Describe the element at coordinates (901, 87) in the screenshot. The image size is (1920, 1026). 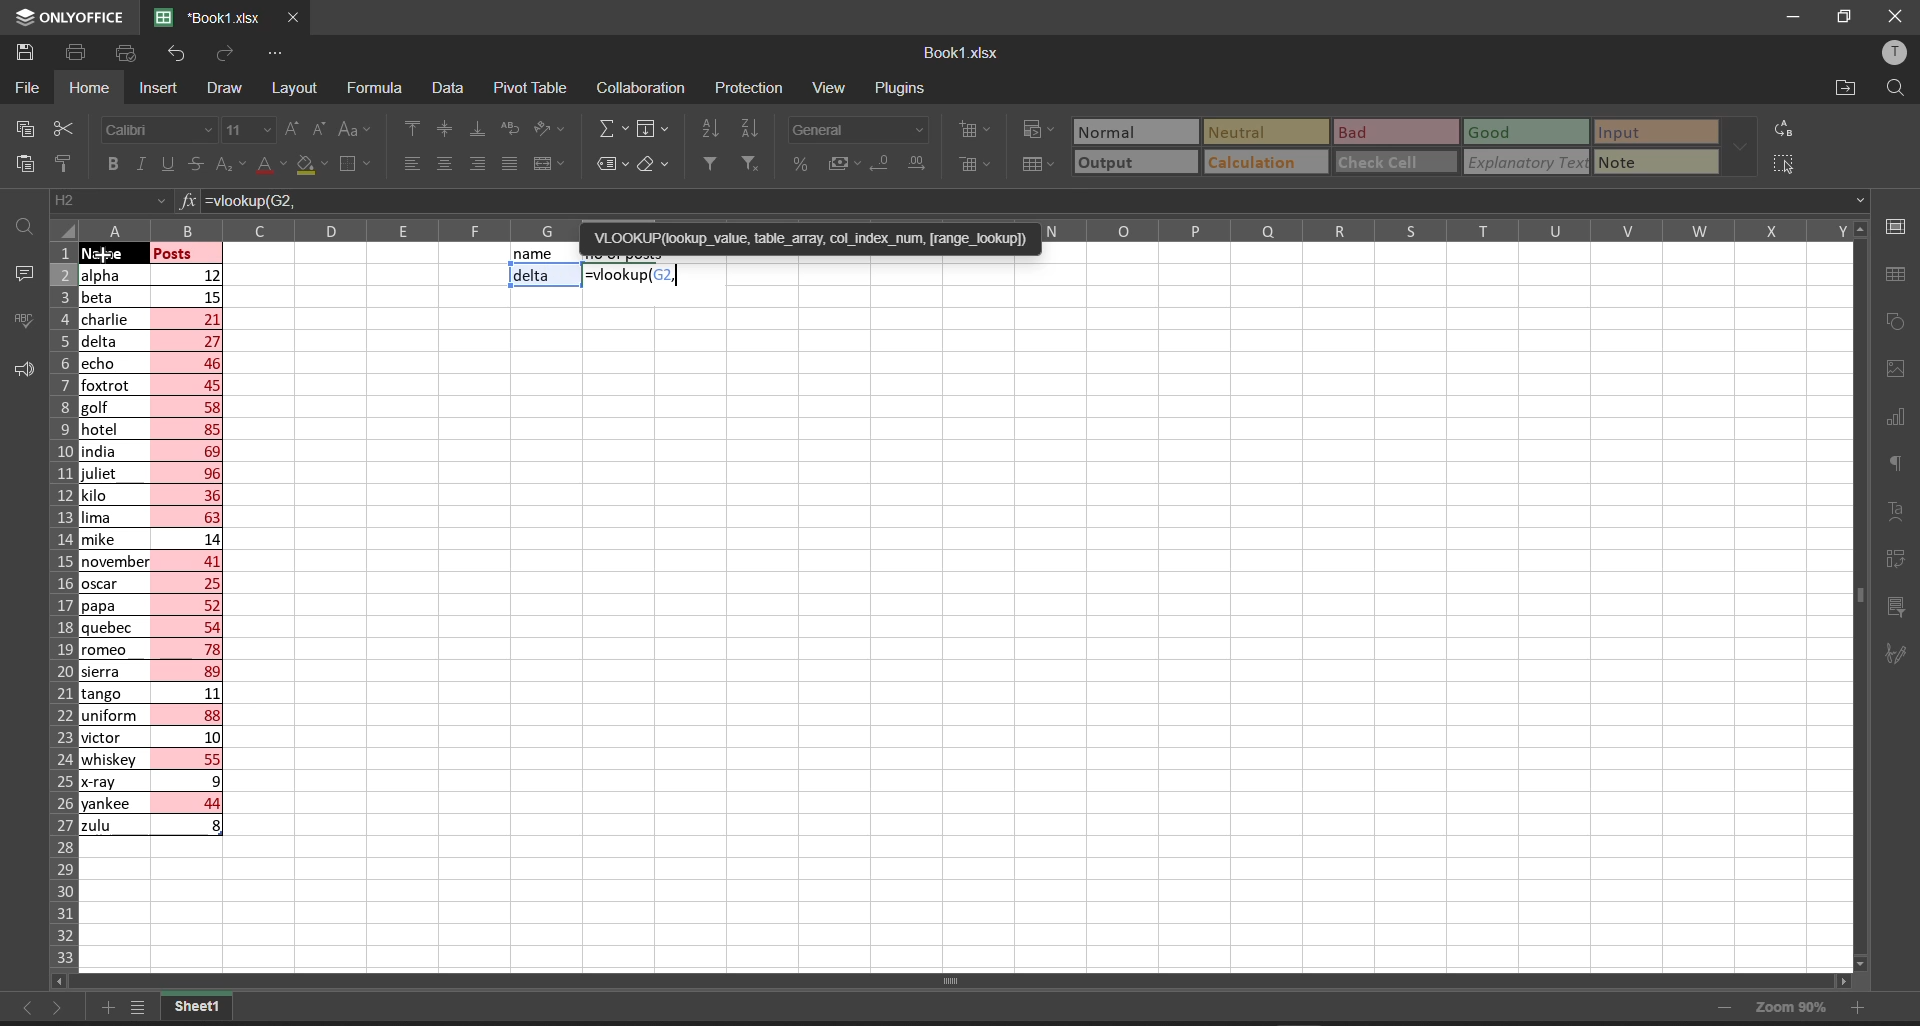
I see `plugins` at that location.